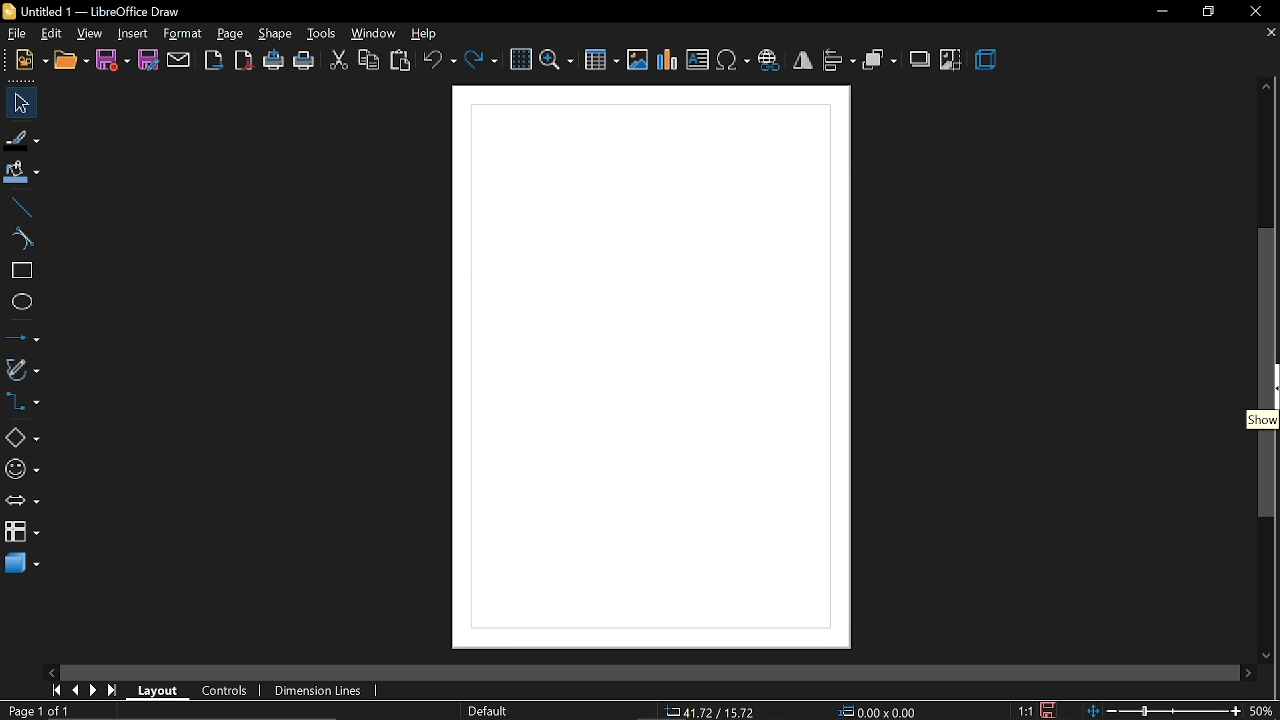 This screenshot has height=720, width=1280. I want to click on close tab, so click(1269, 33).